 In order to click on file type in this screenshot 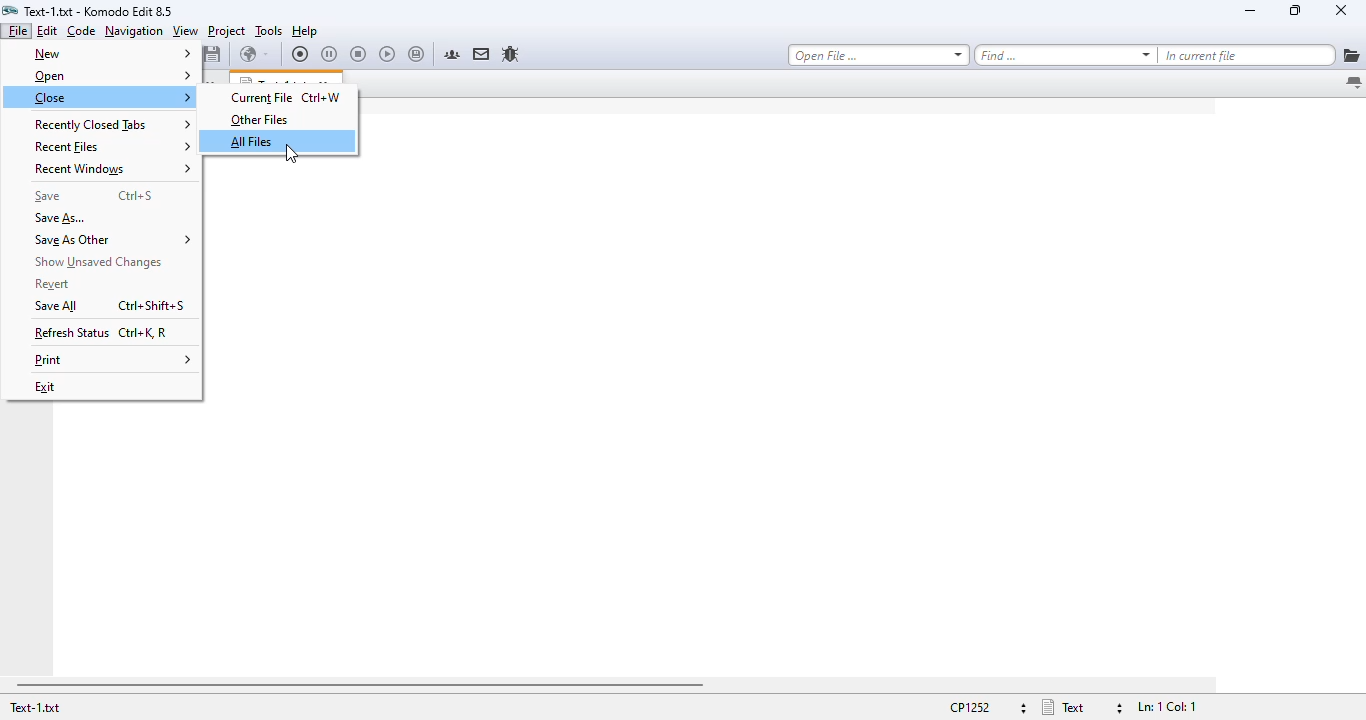, I will do `click(1081, 707)`.